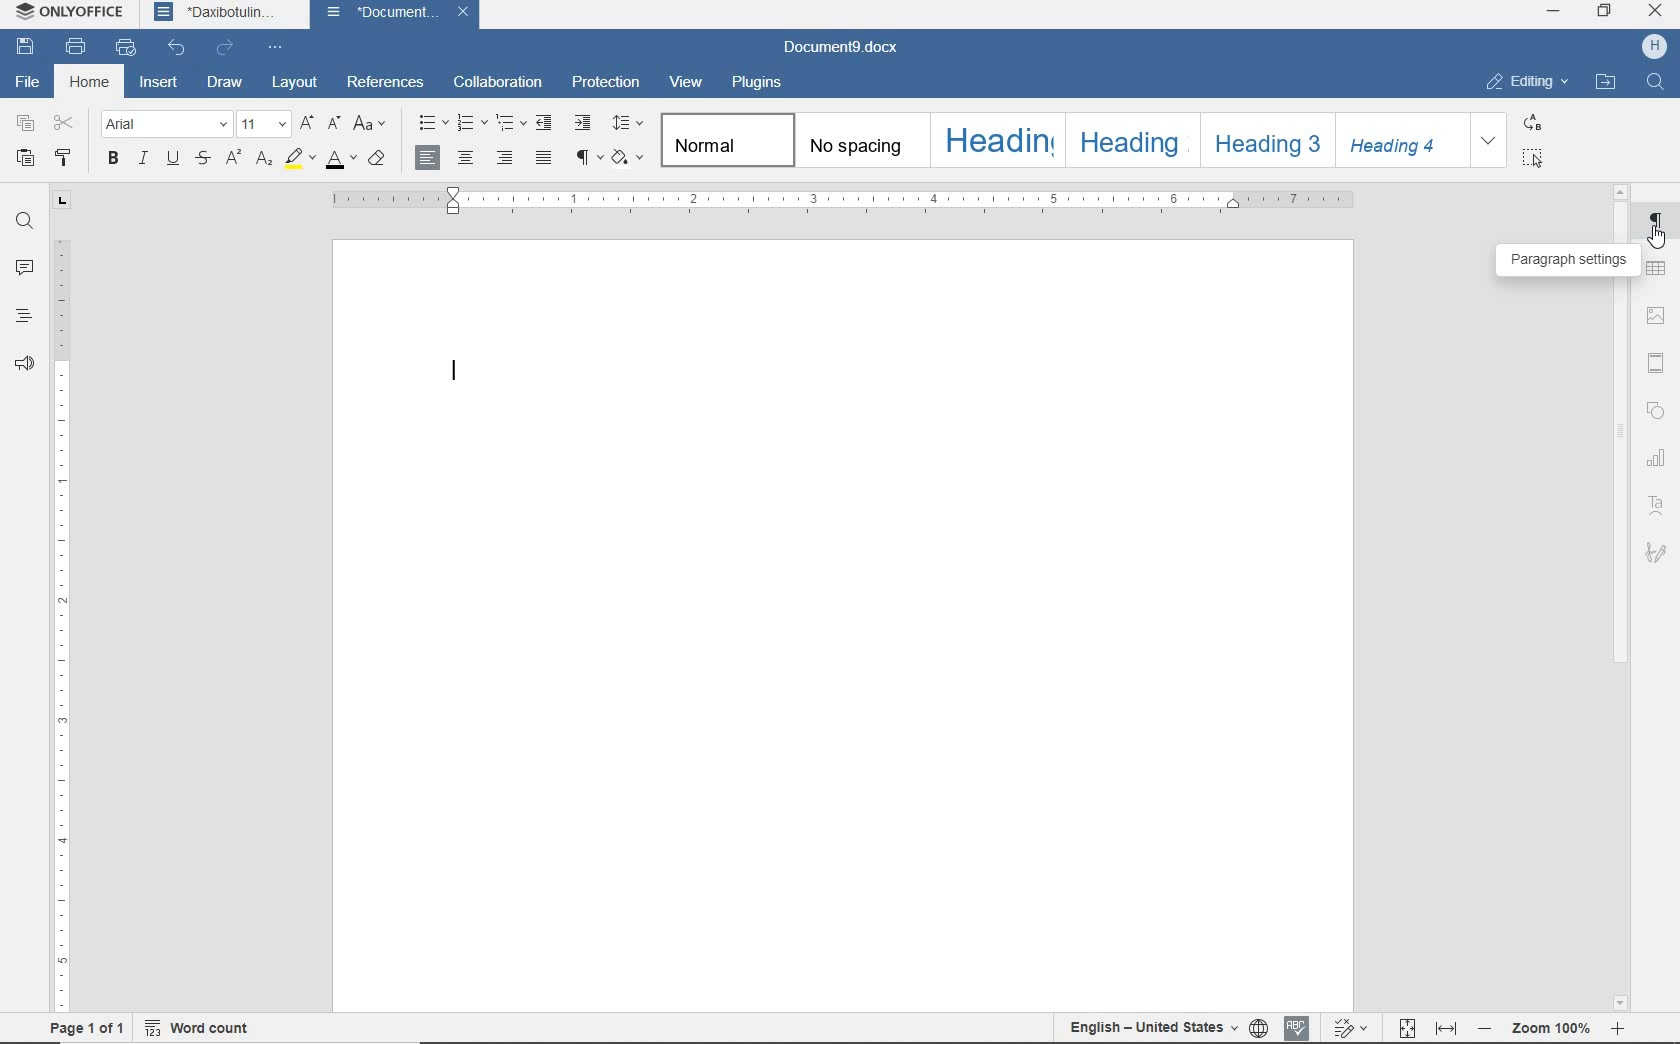 This screenshot has width=1680, height=1044. What do you see at coordinates (1621, 191) in the screenshot?
I see `scroll up` at bounding box center [1621, 191].